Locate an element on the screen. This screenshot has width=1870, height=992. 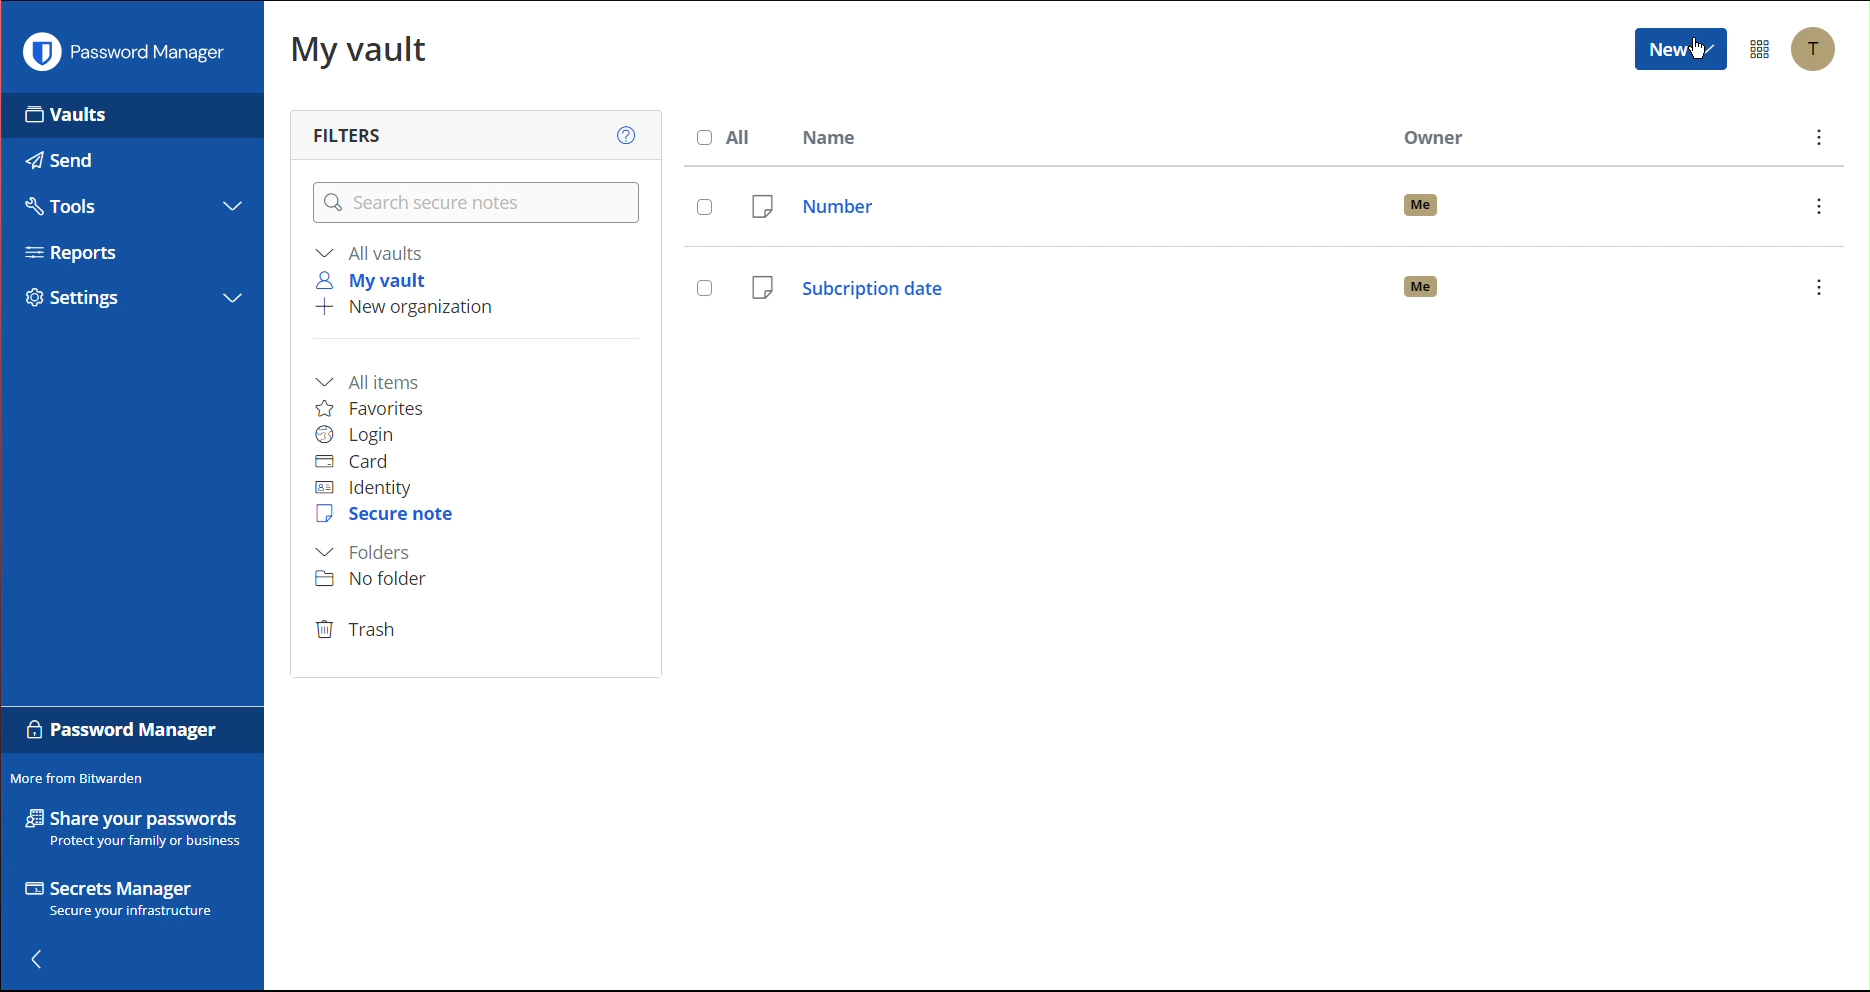
Number is located at coordinates (1267, 201).